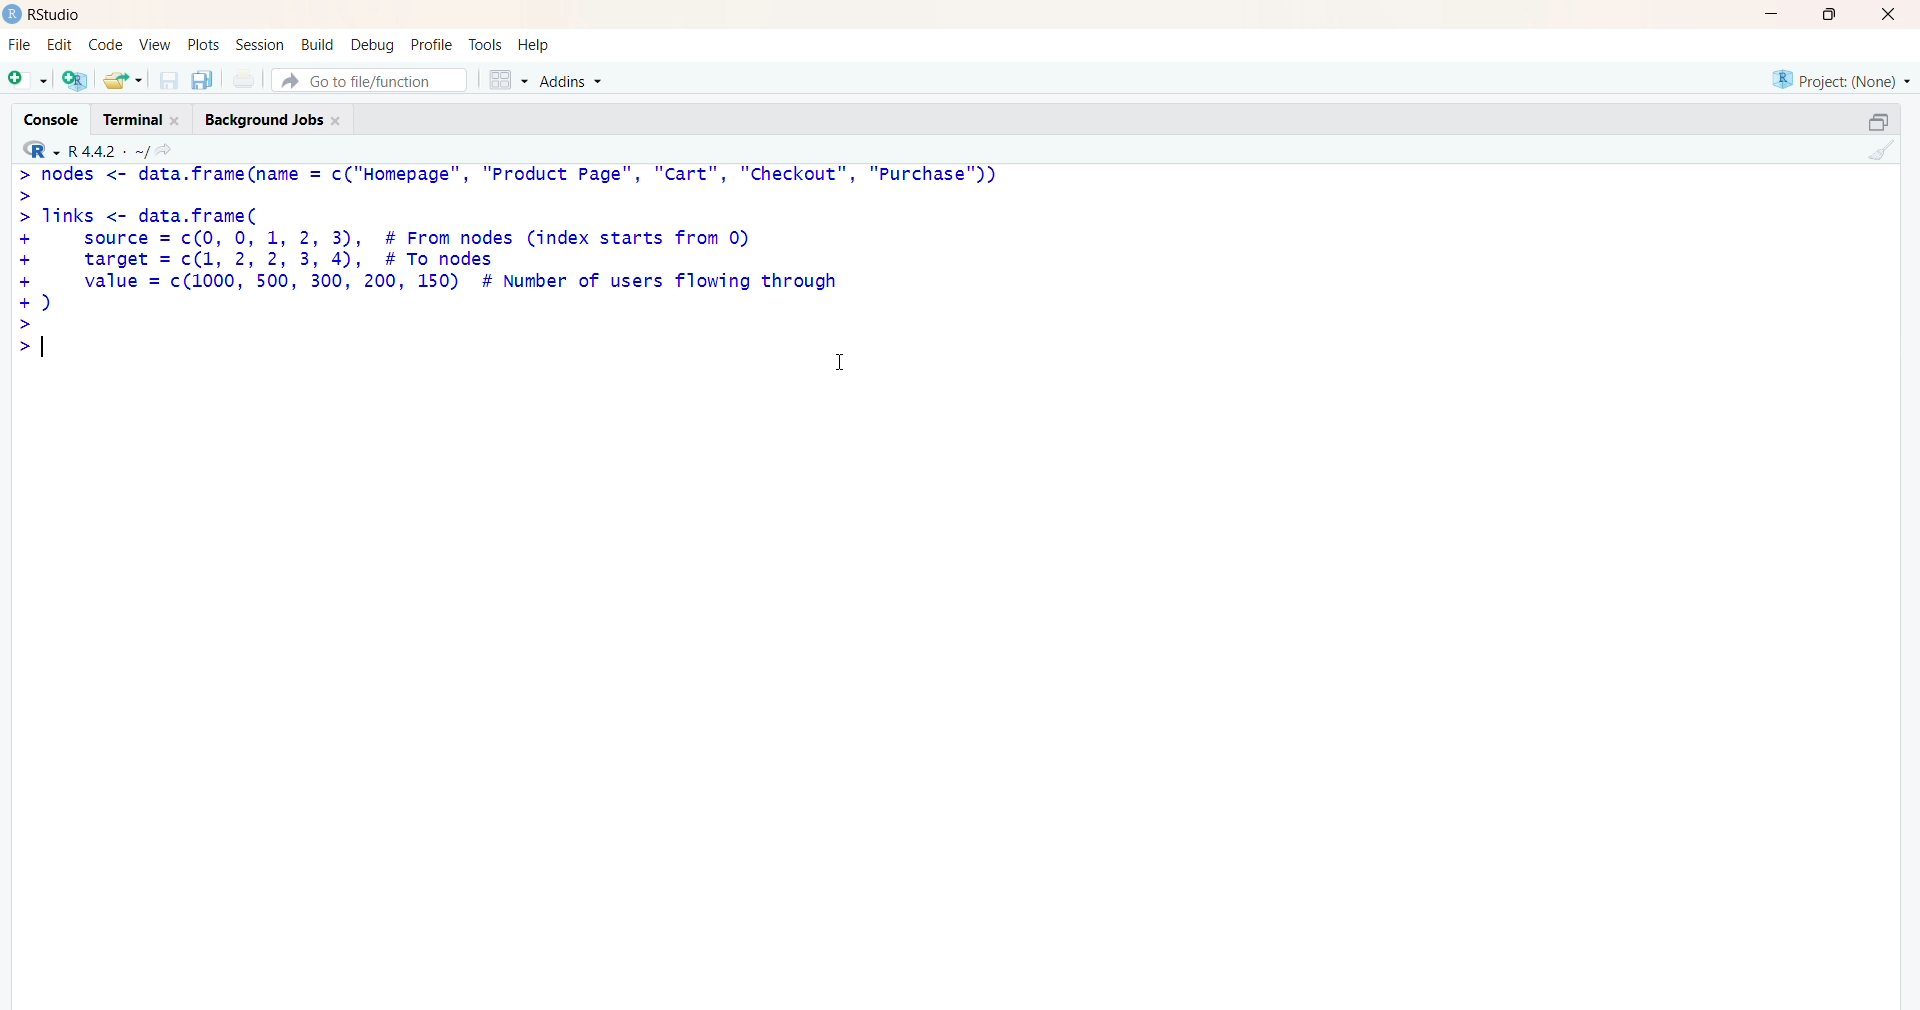 The width and height of the screenshot is (1920, 1010). Describe the element at coordinates (314, 45) in the screenshot. I see `build` at that location.